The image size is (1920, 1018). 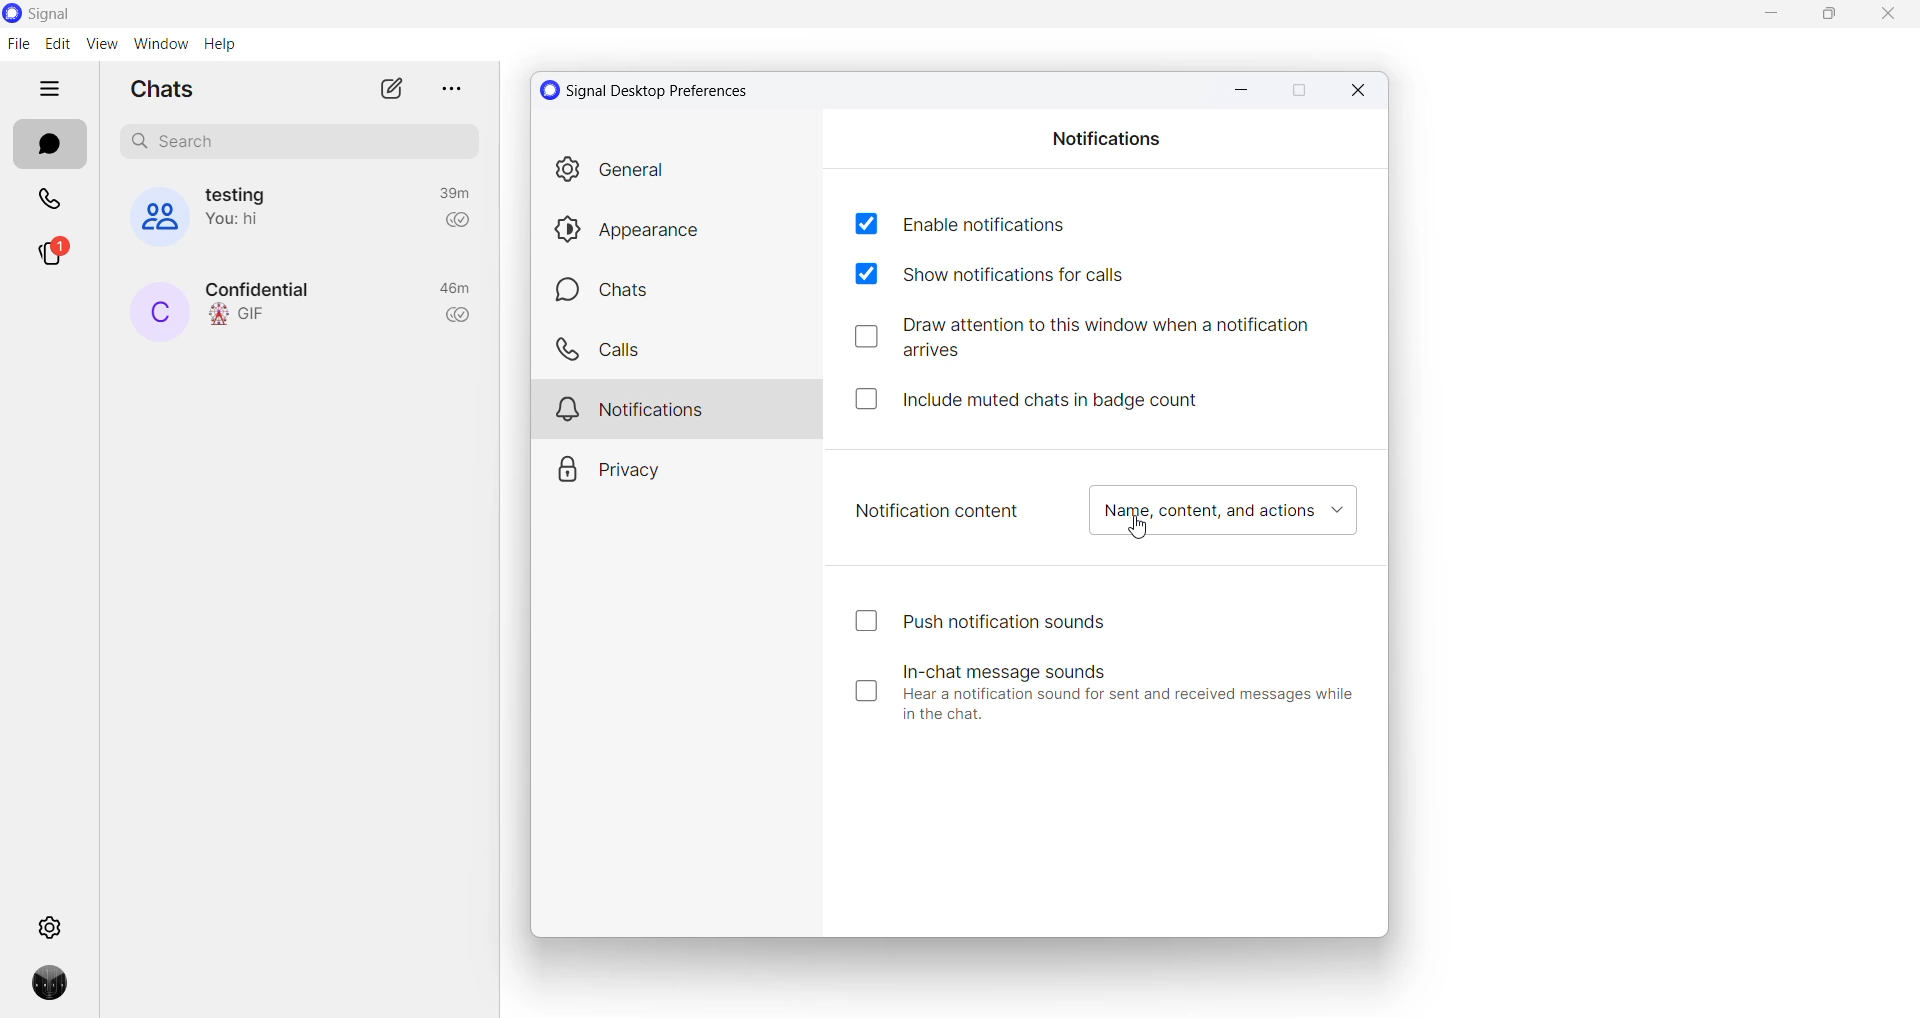 What do you see at coordinates (1298, 92) in the screenshot?
I see `Maximize` at bounding box center [1298, 92].